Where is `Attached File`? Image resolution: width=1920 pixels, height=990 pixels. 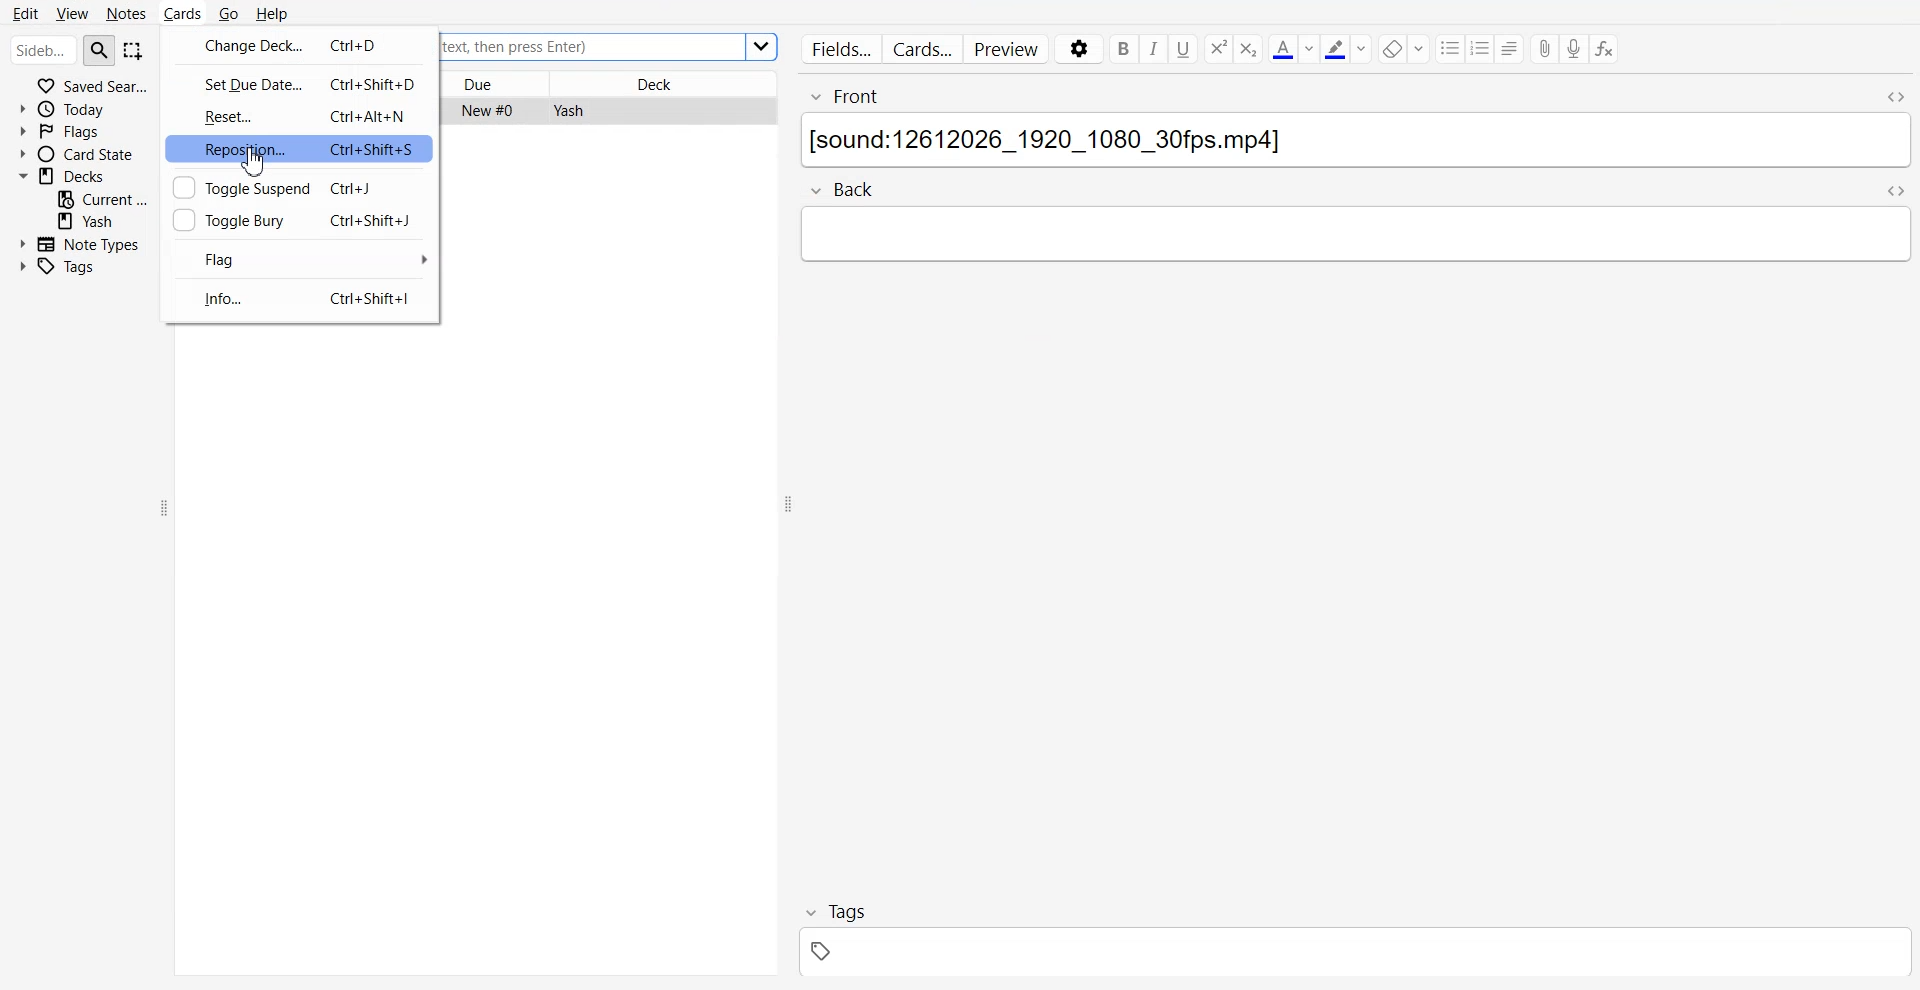 Attached File is located at coordinates (1545, 50).